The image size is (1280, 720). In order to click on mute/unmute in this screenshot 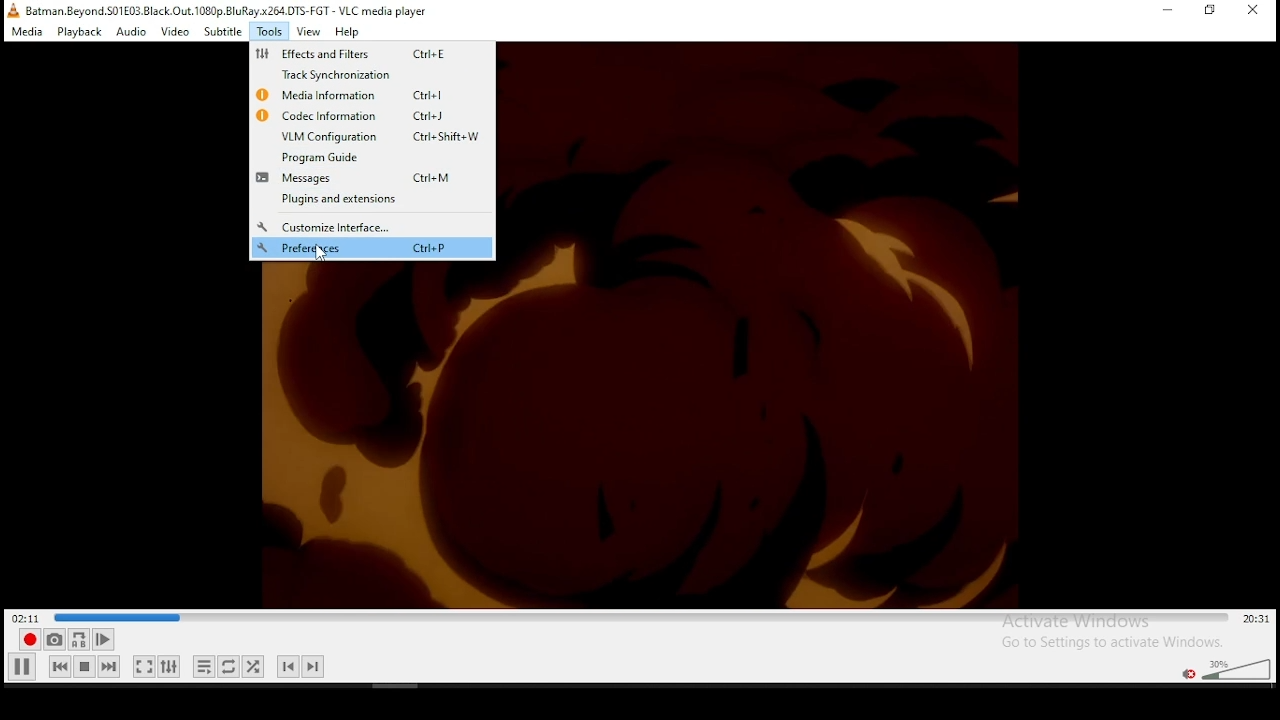, I will do `click(1190, 674)`.